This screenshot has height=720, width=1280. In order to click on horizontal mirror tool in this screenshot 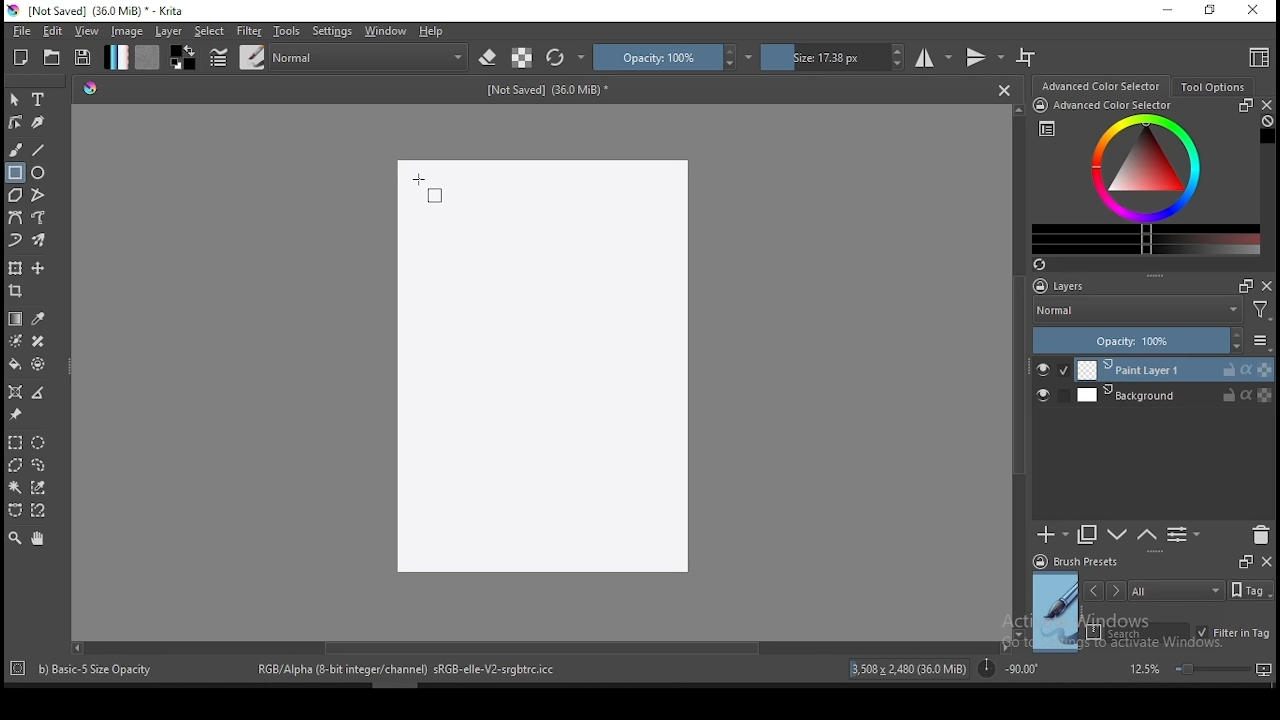, I will do `click(934, 57)`.